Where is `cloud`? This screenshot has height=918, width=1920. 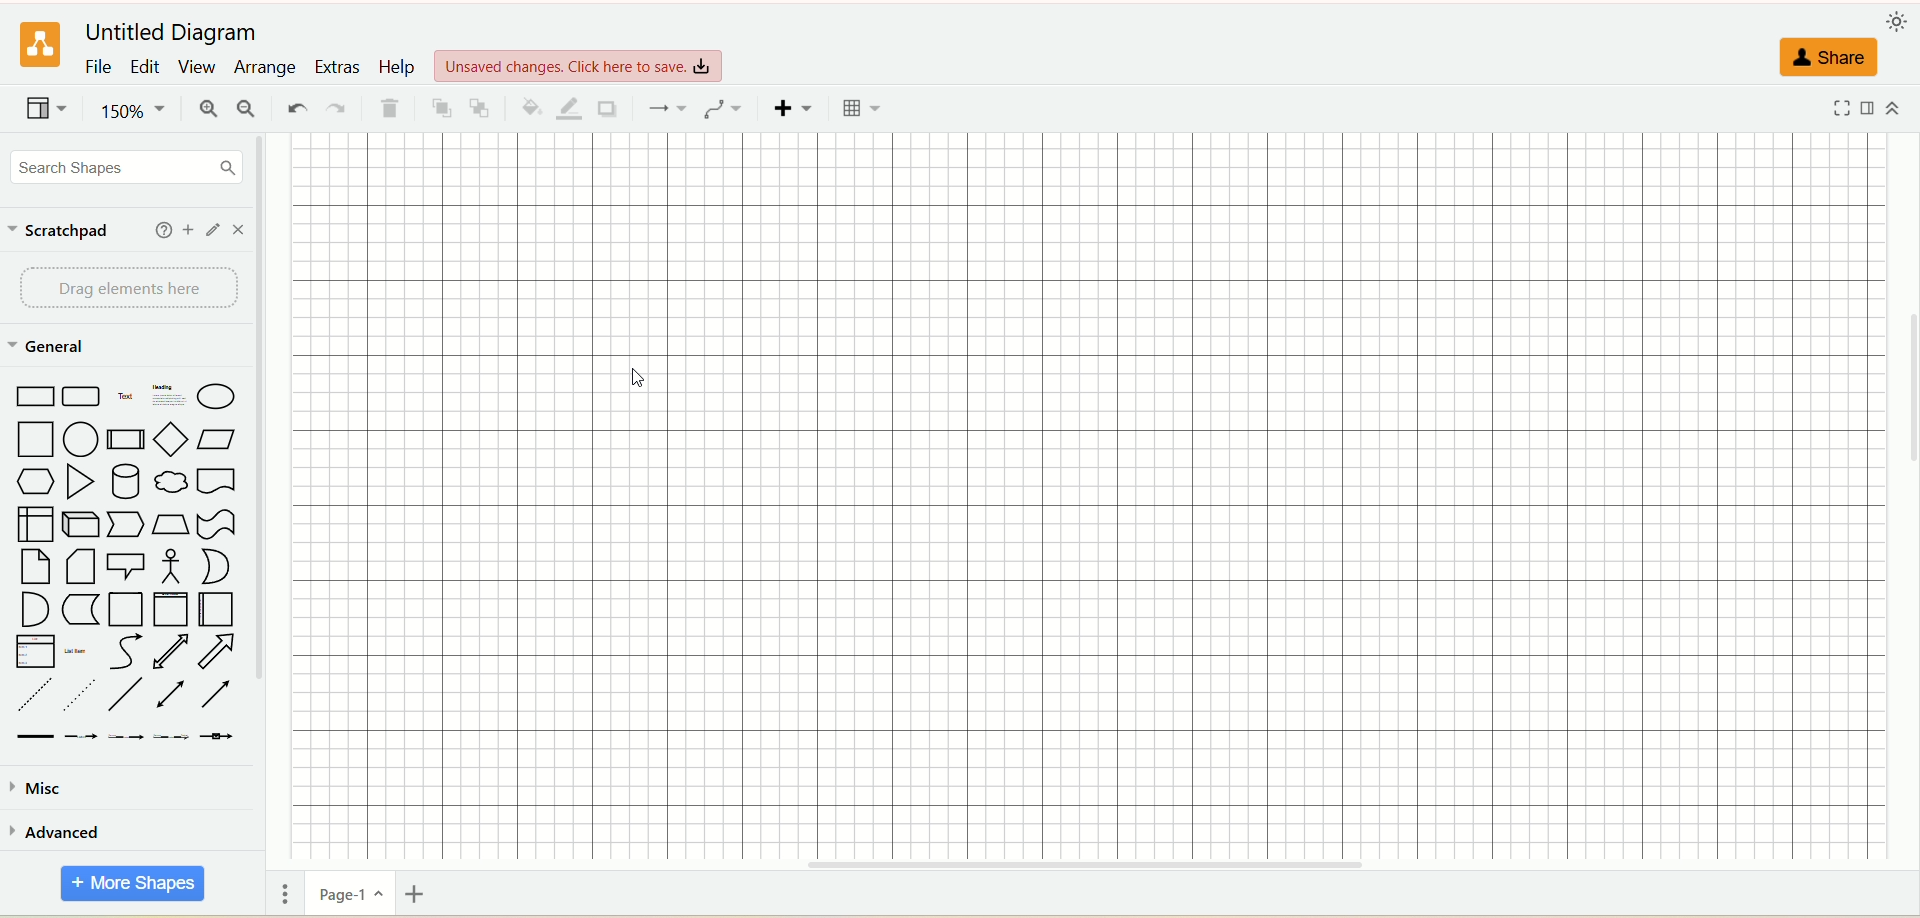 cloud is located at coordinates (171, 480).